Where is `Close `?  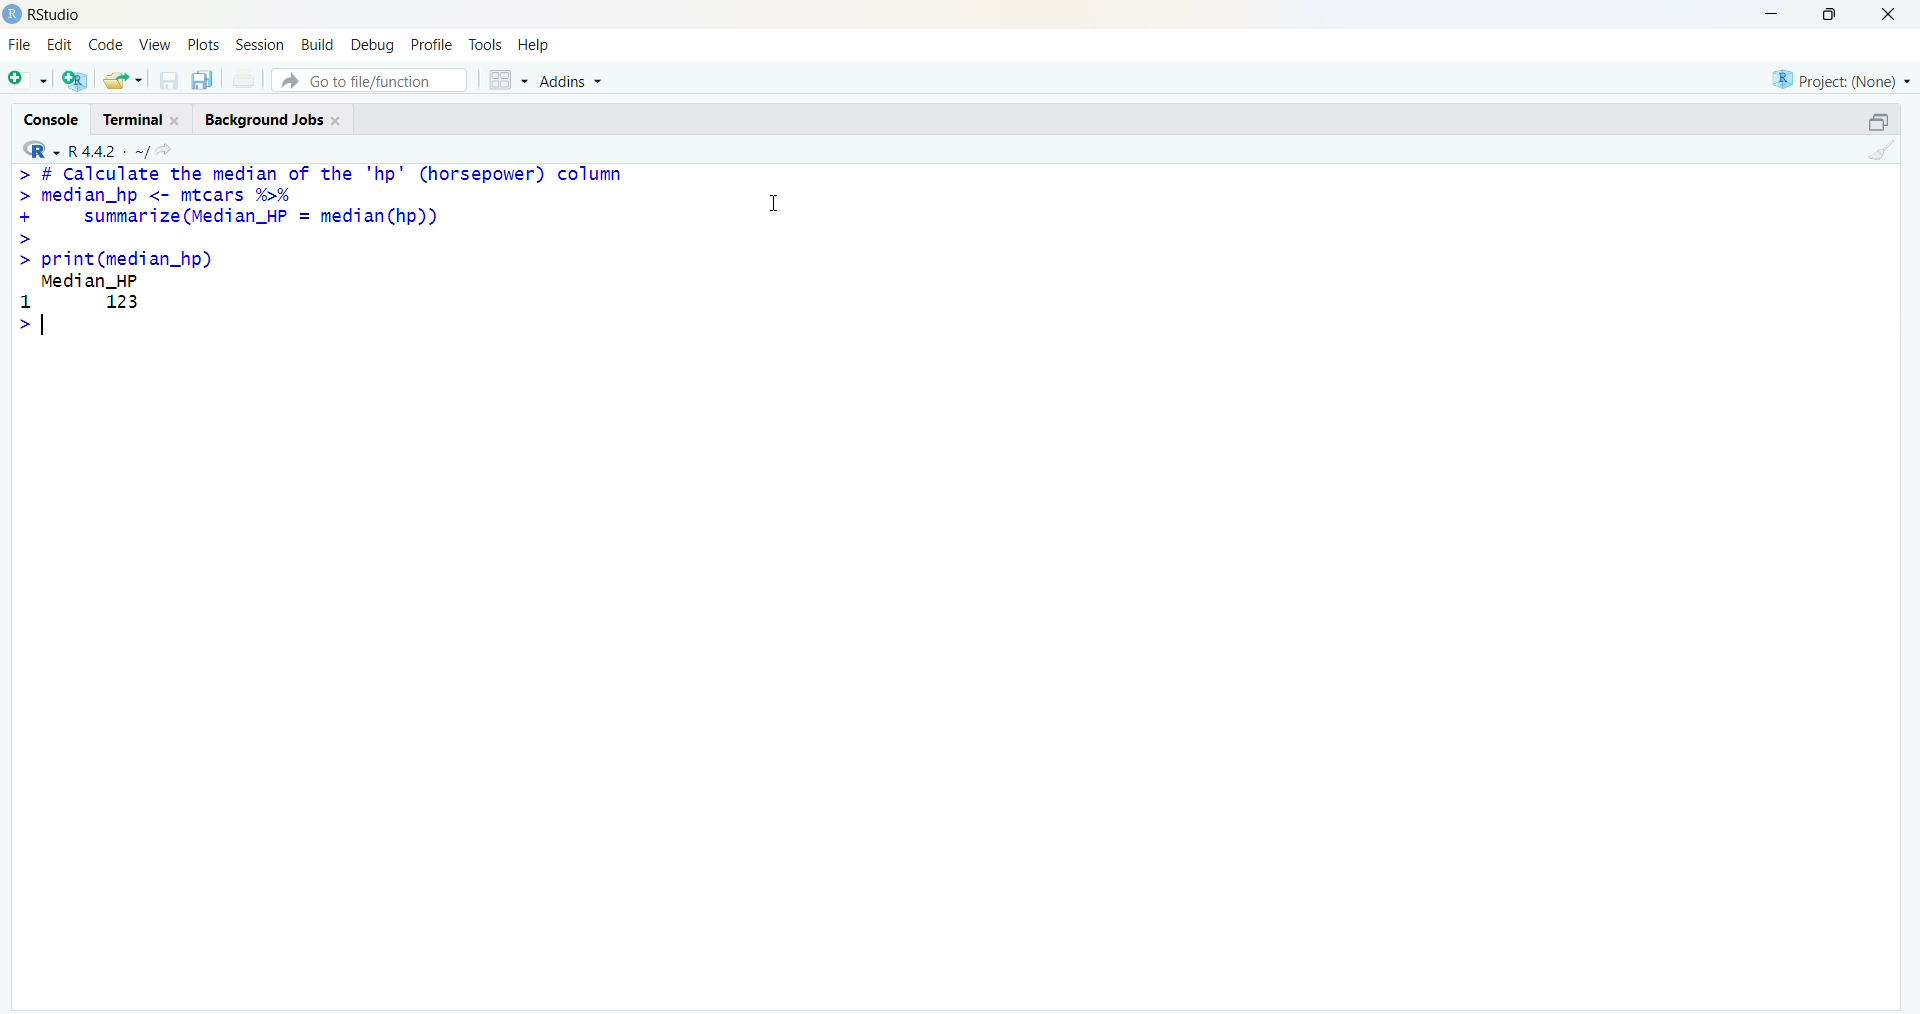 Close  is located at coordinates (338, 121).